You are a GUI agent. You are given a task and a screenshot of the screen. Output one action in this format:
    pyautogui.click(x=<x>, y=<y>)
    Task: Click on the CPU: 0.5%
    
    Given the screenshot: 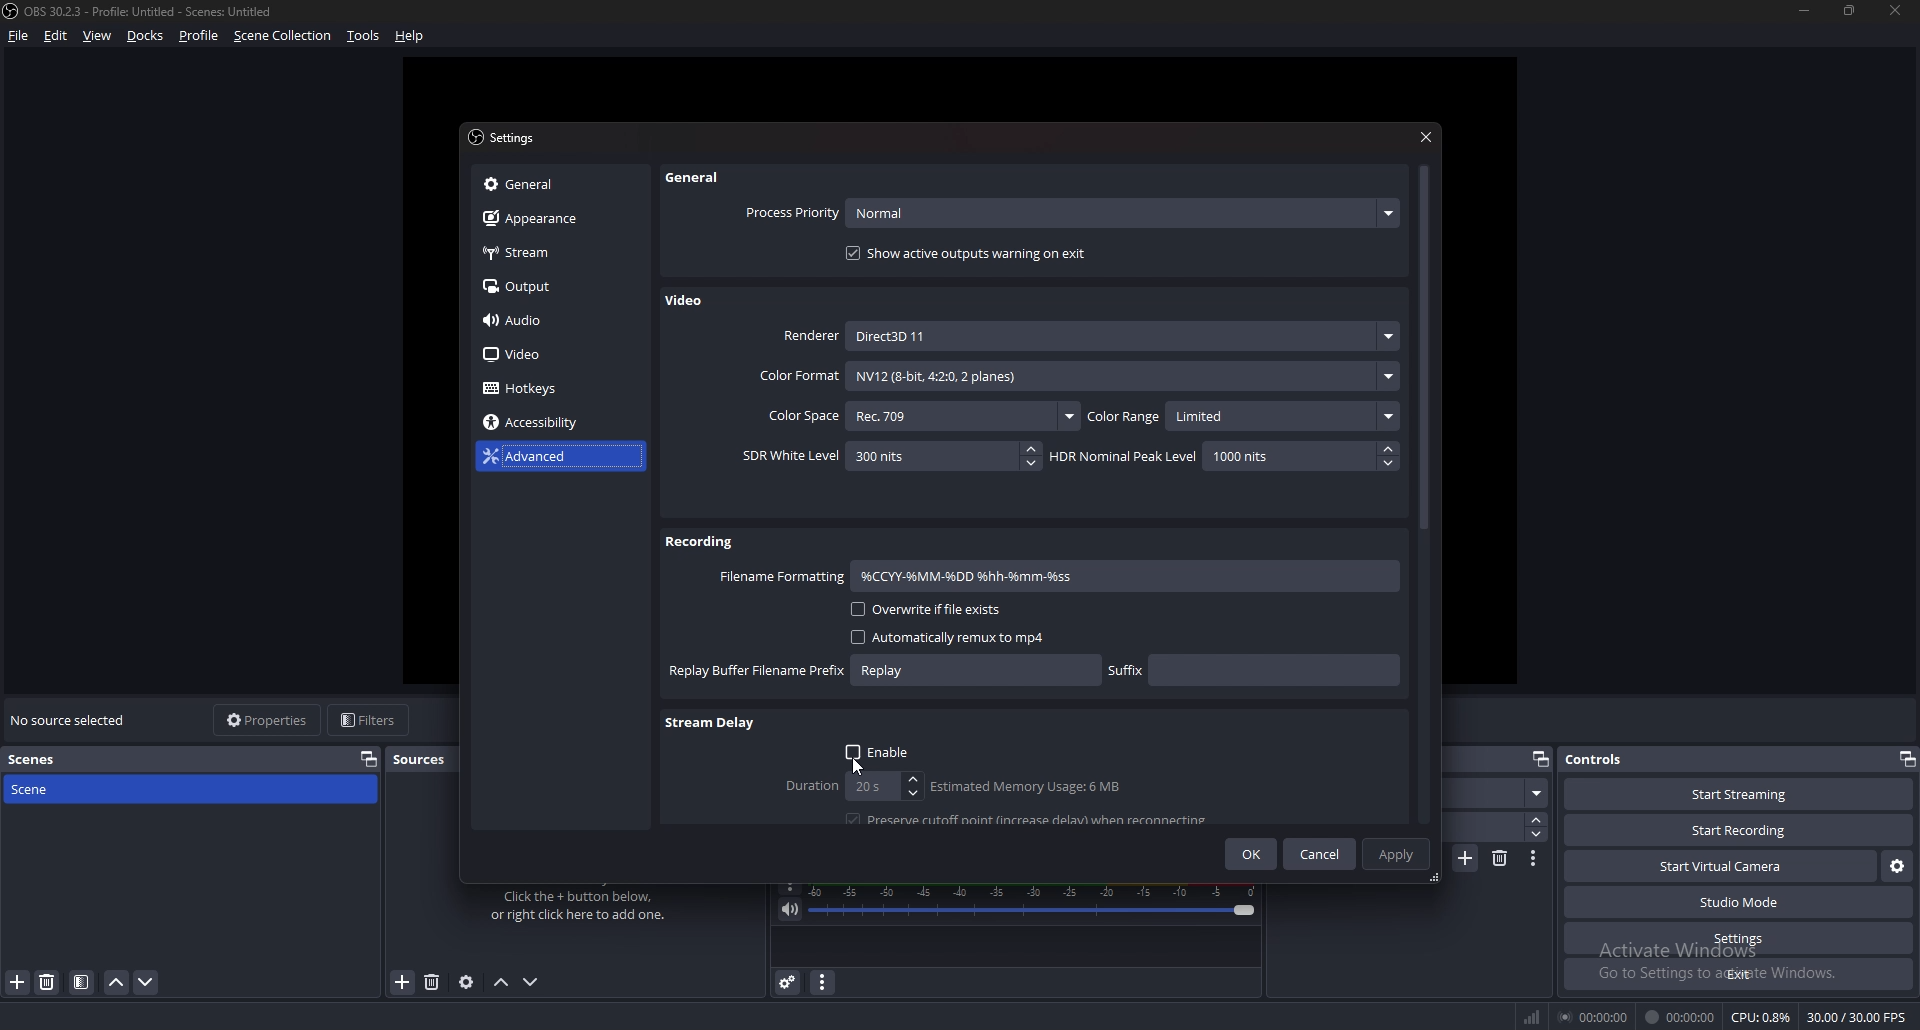 What is the action you would take?
    pyautogui.click(x=1760, y=1016)
    